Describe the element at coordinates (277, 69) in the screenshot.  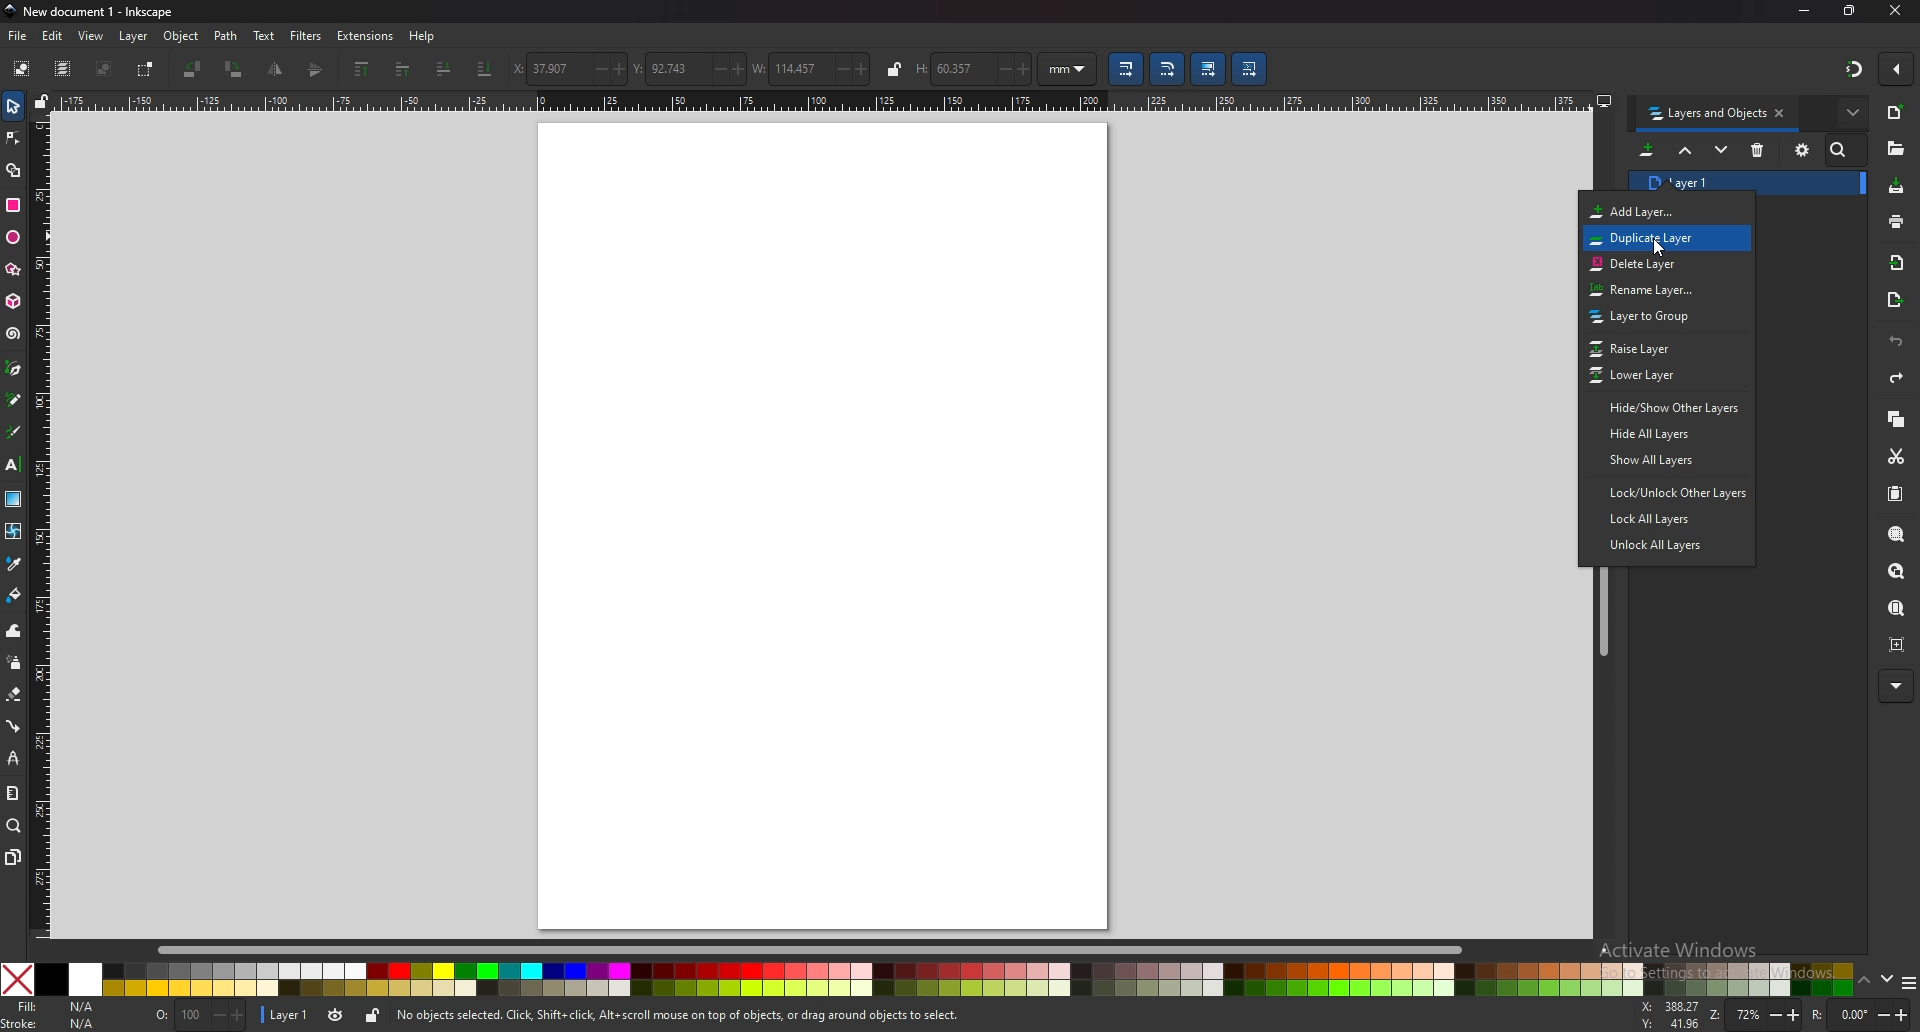
I see `flip vertically` at that location.